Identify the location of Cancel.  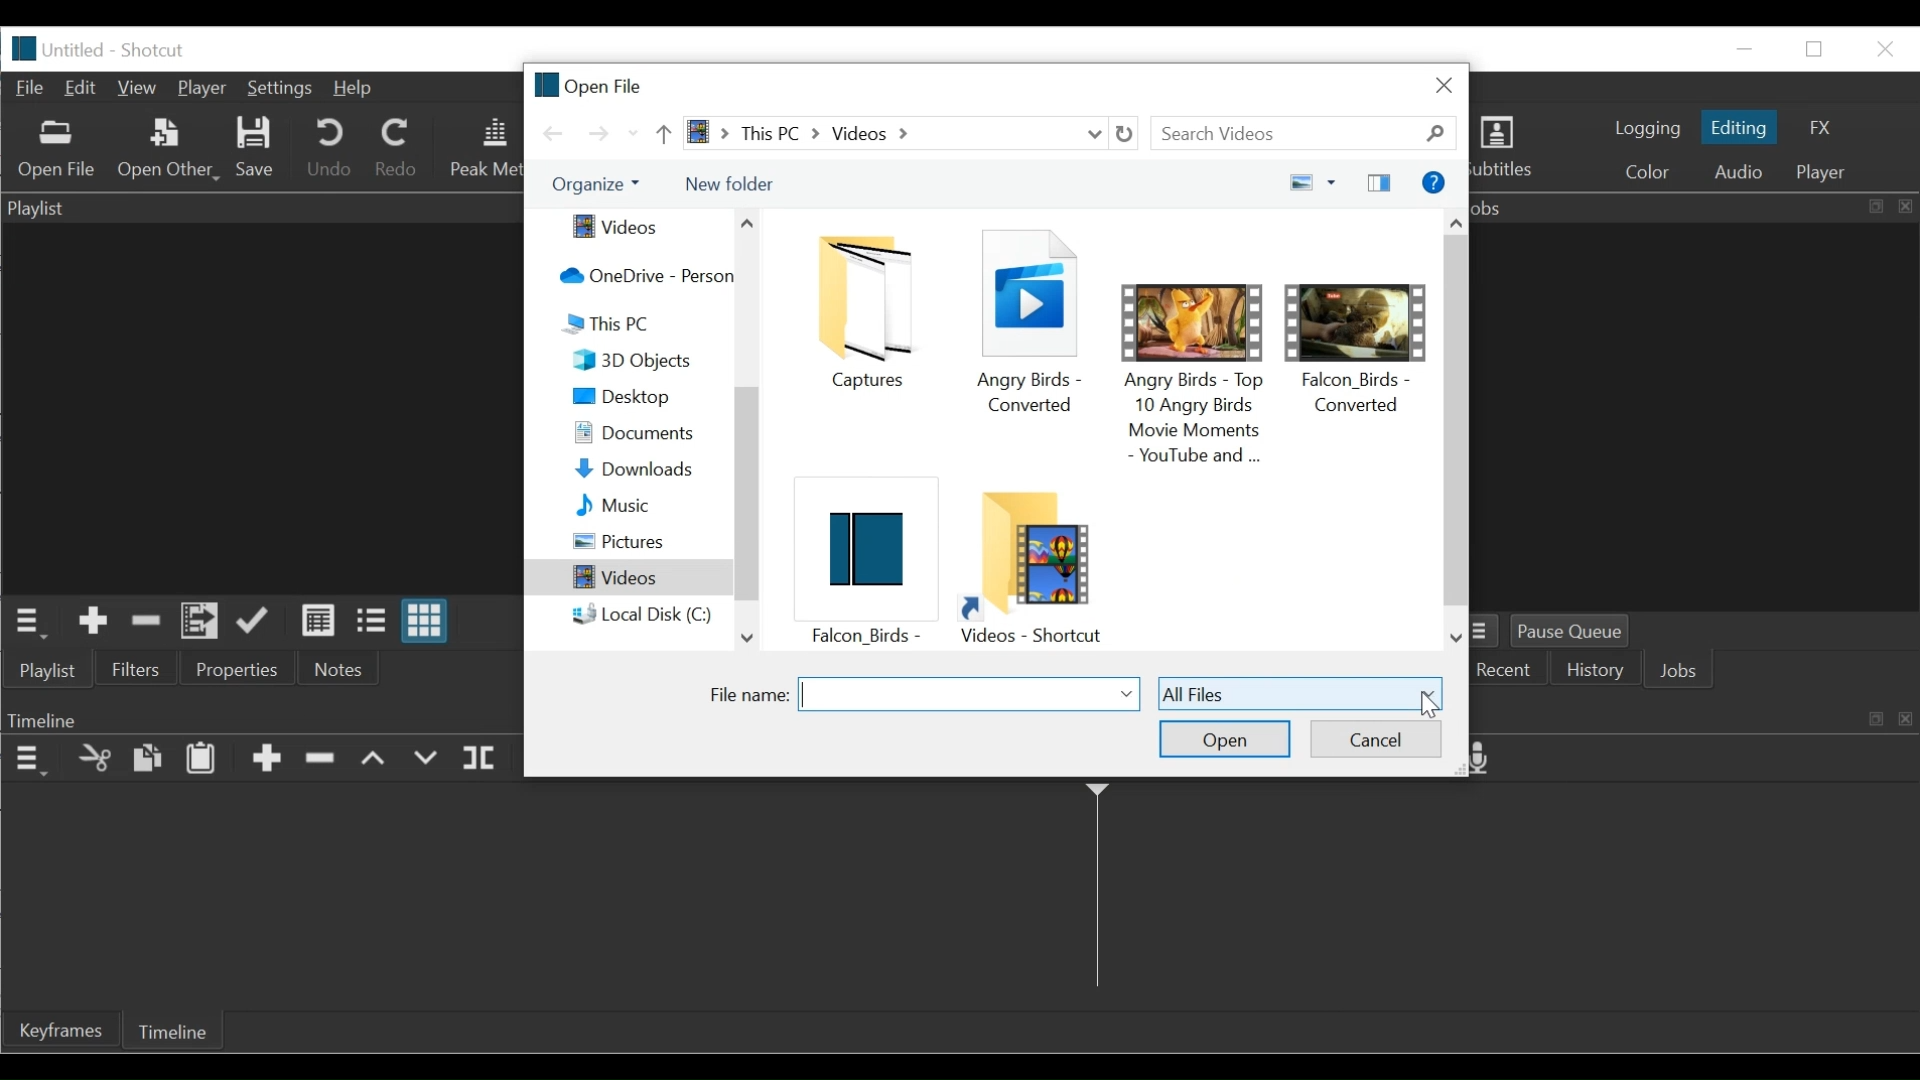
(1375, 738).